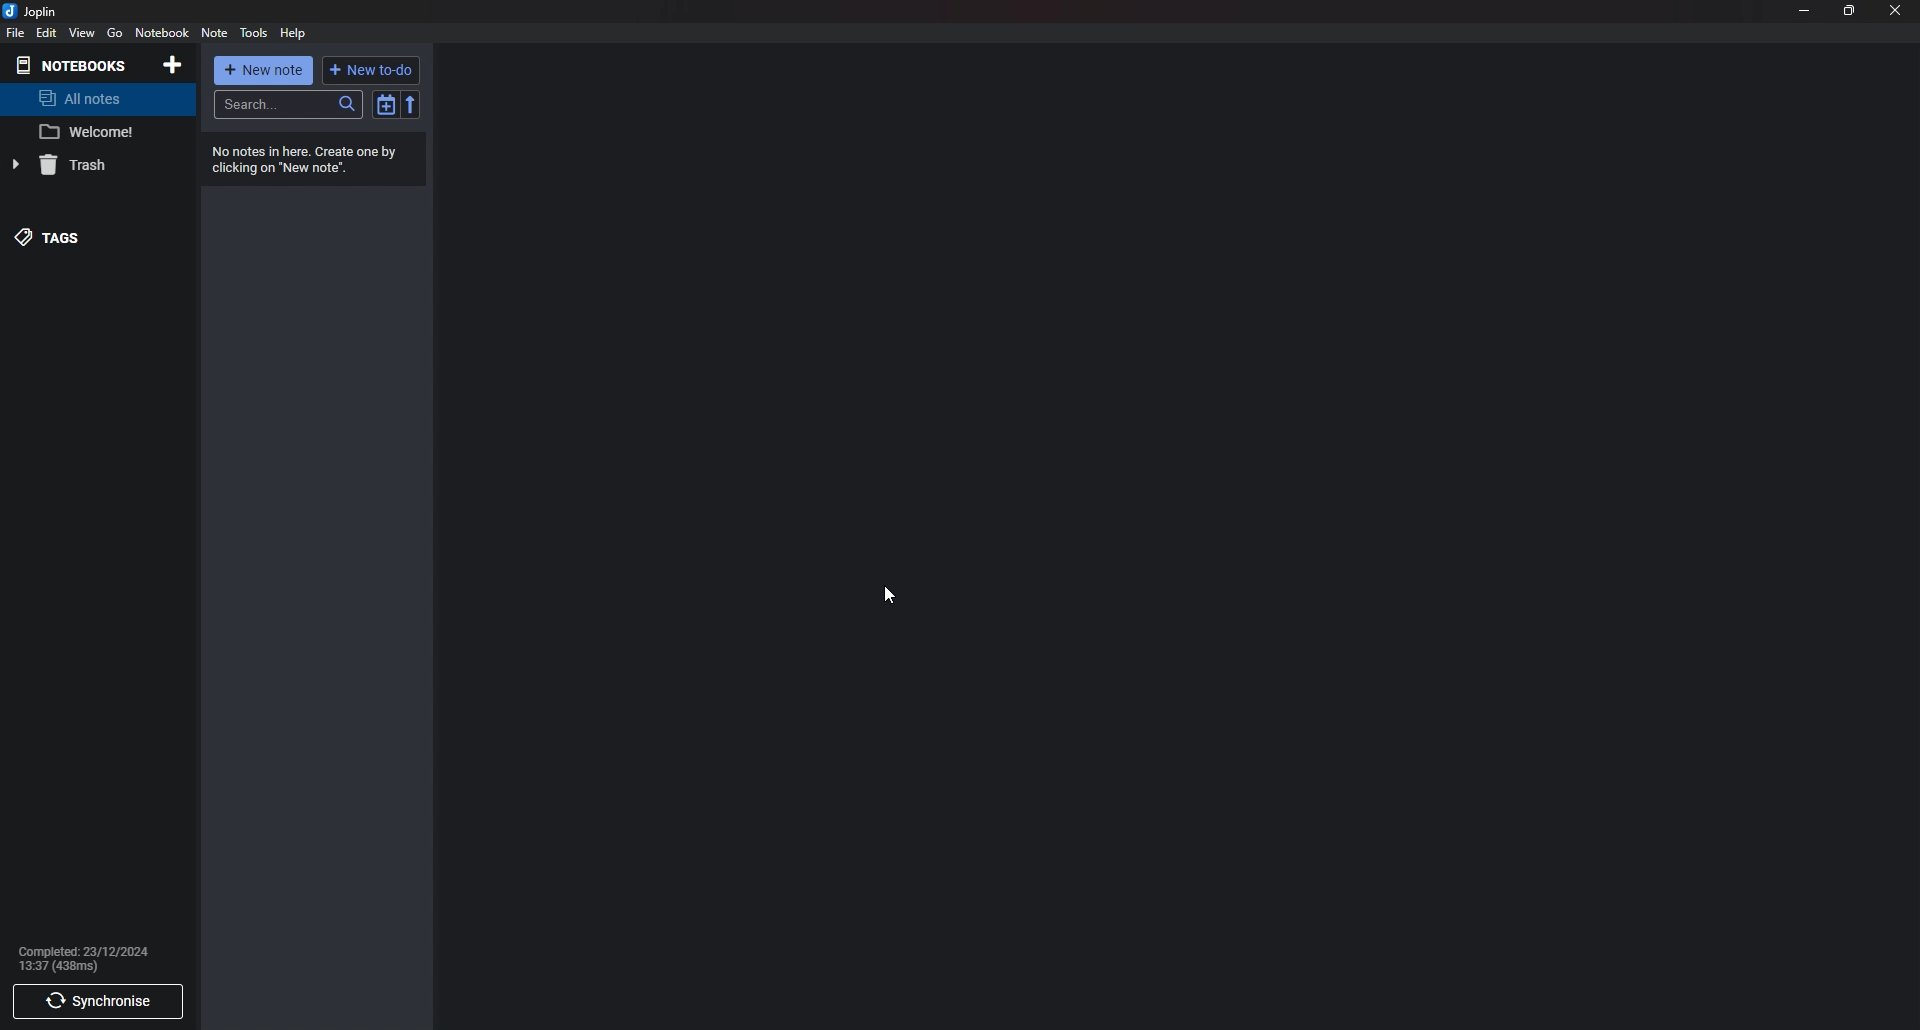  Describe the element at coordinates (262, 71) in the screenshot. I see `New note` at that location.